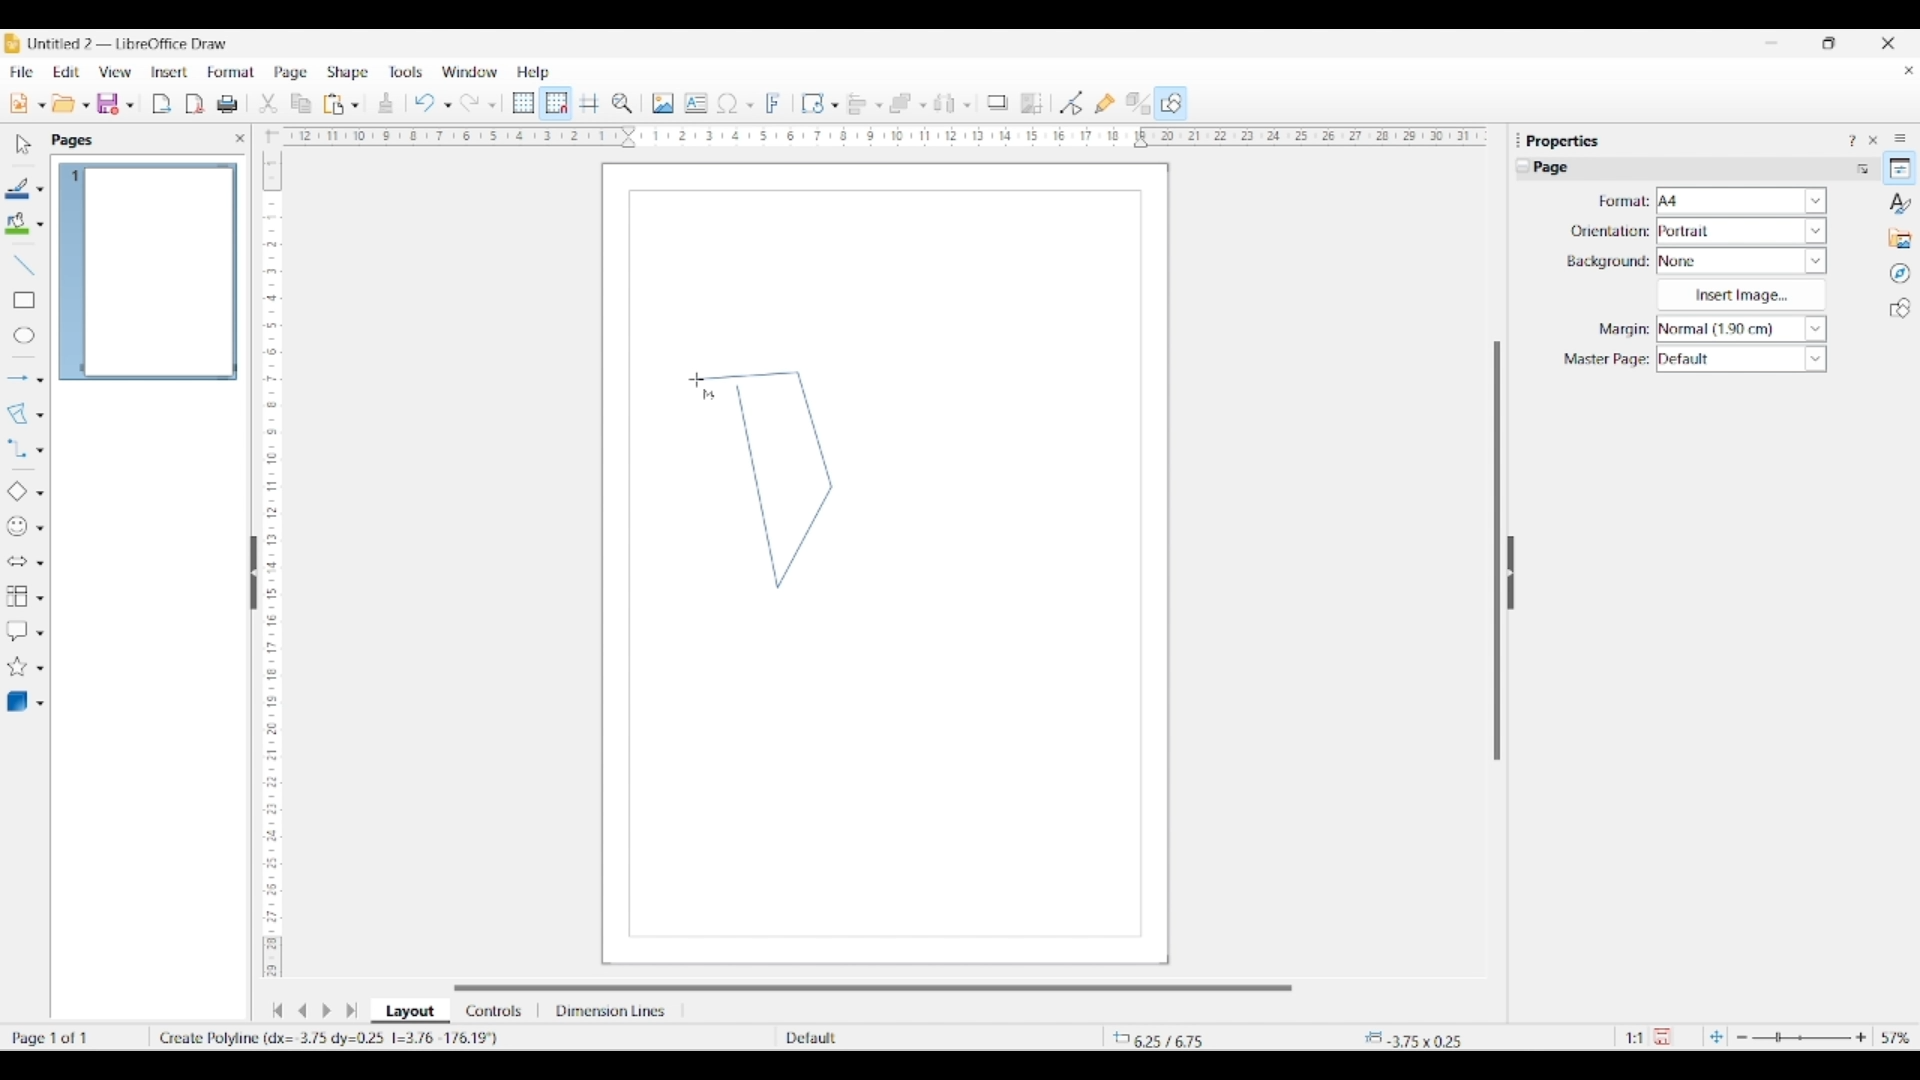 This screenshot has width=1920, height=1080. I want to click on Hide left sidebar, so click(254, 573).